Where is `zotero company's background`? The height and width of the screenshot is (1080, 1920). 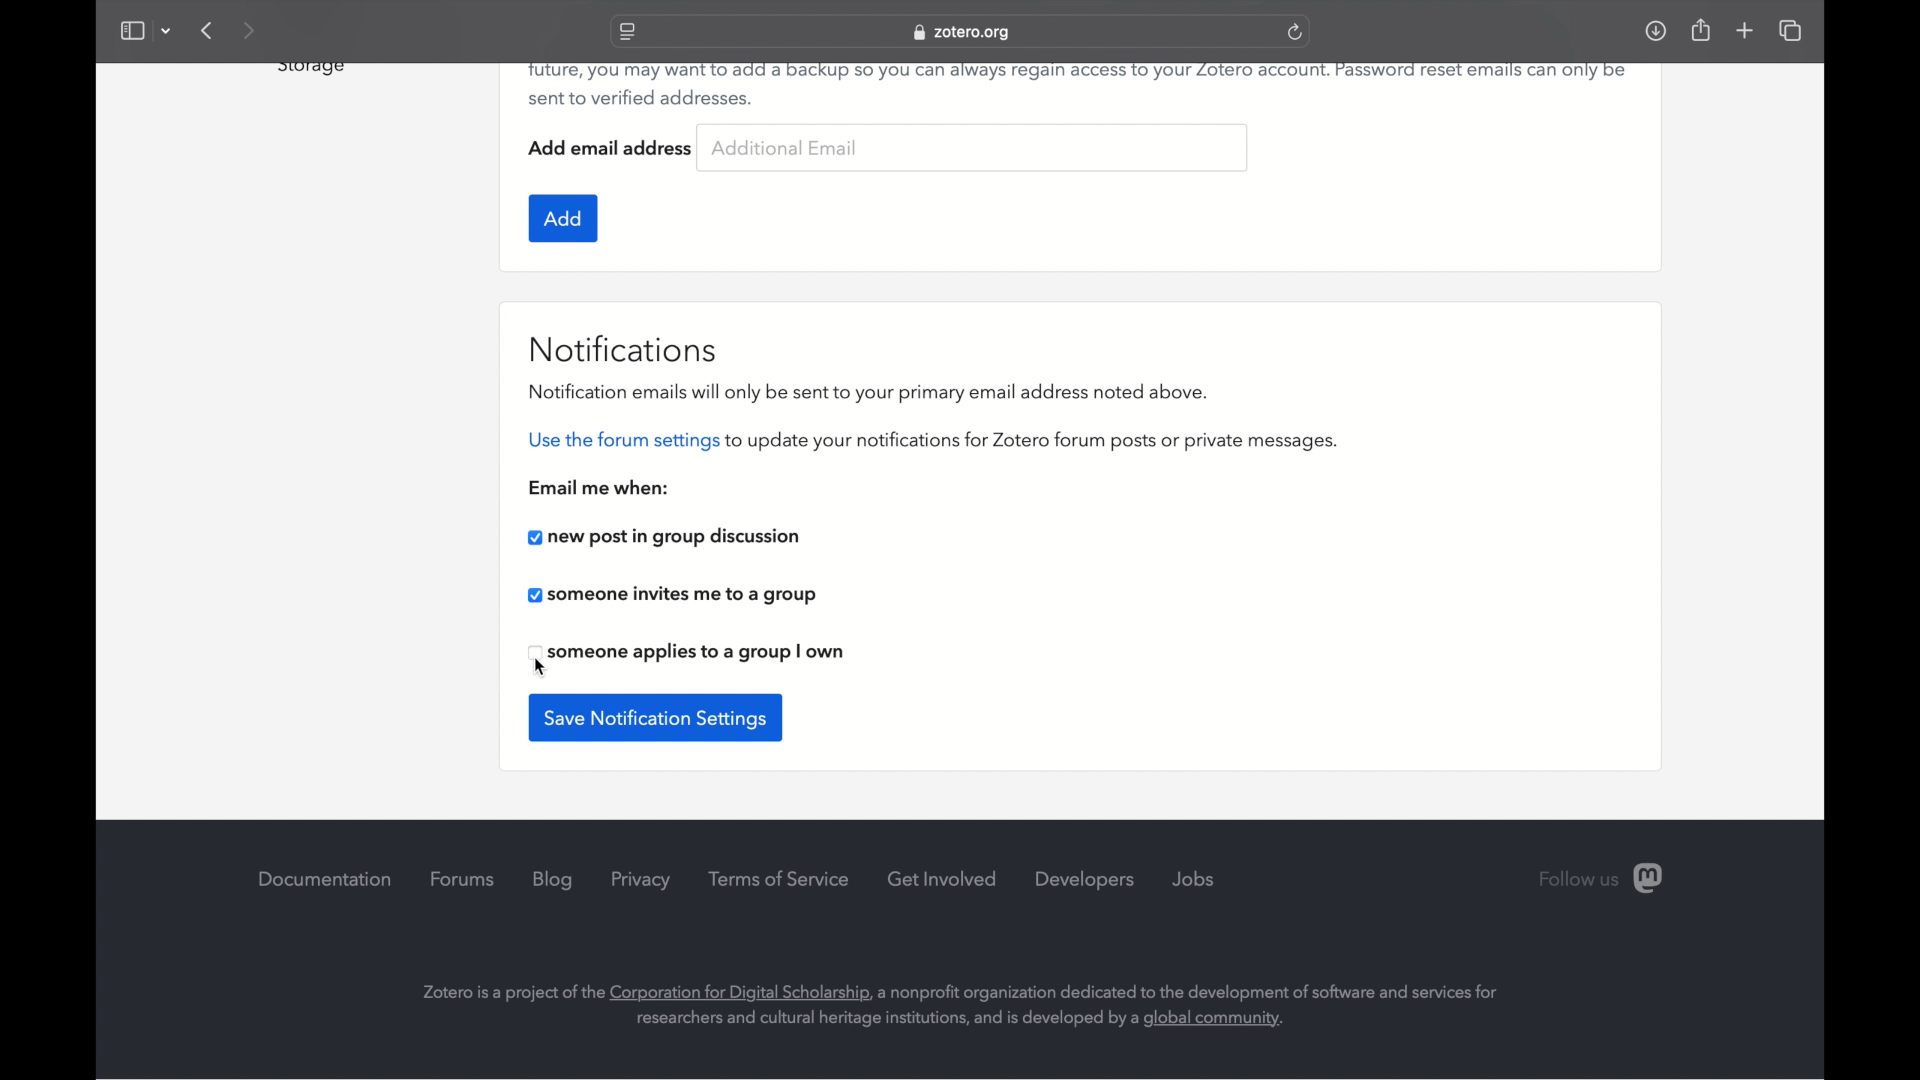
zotero company's background is located at coordinates (961, 1004).